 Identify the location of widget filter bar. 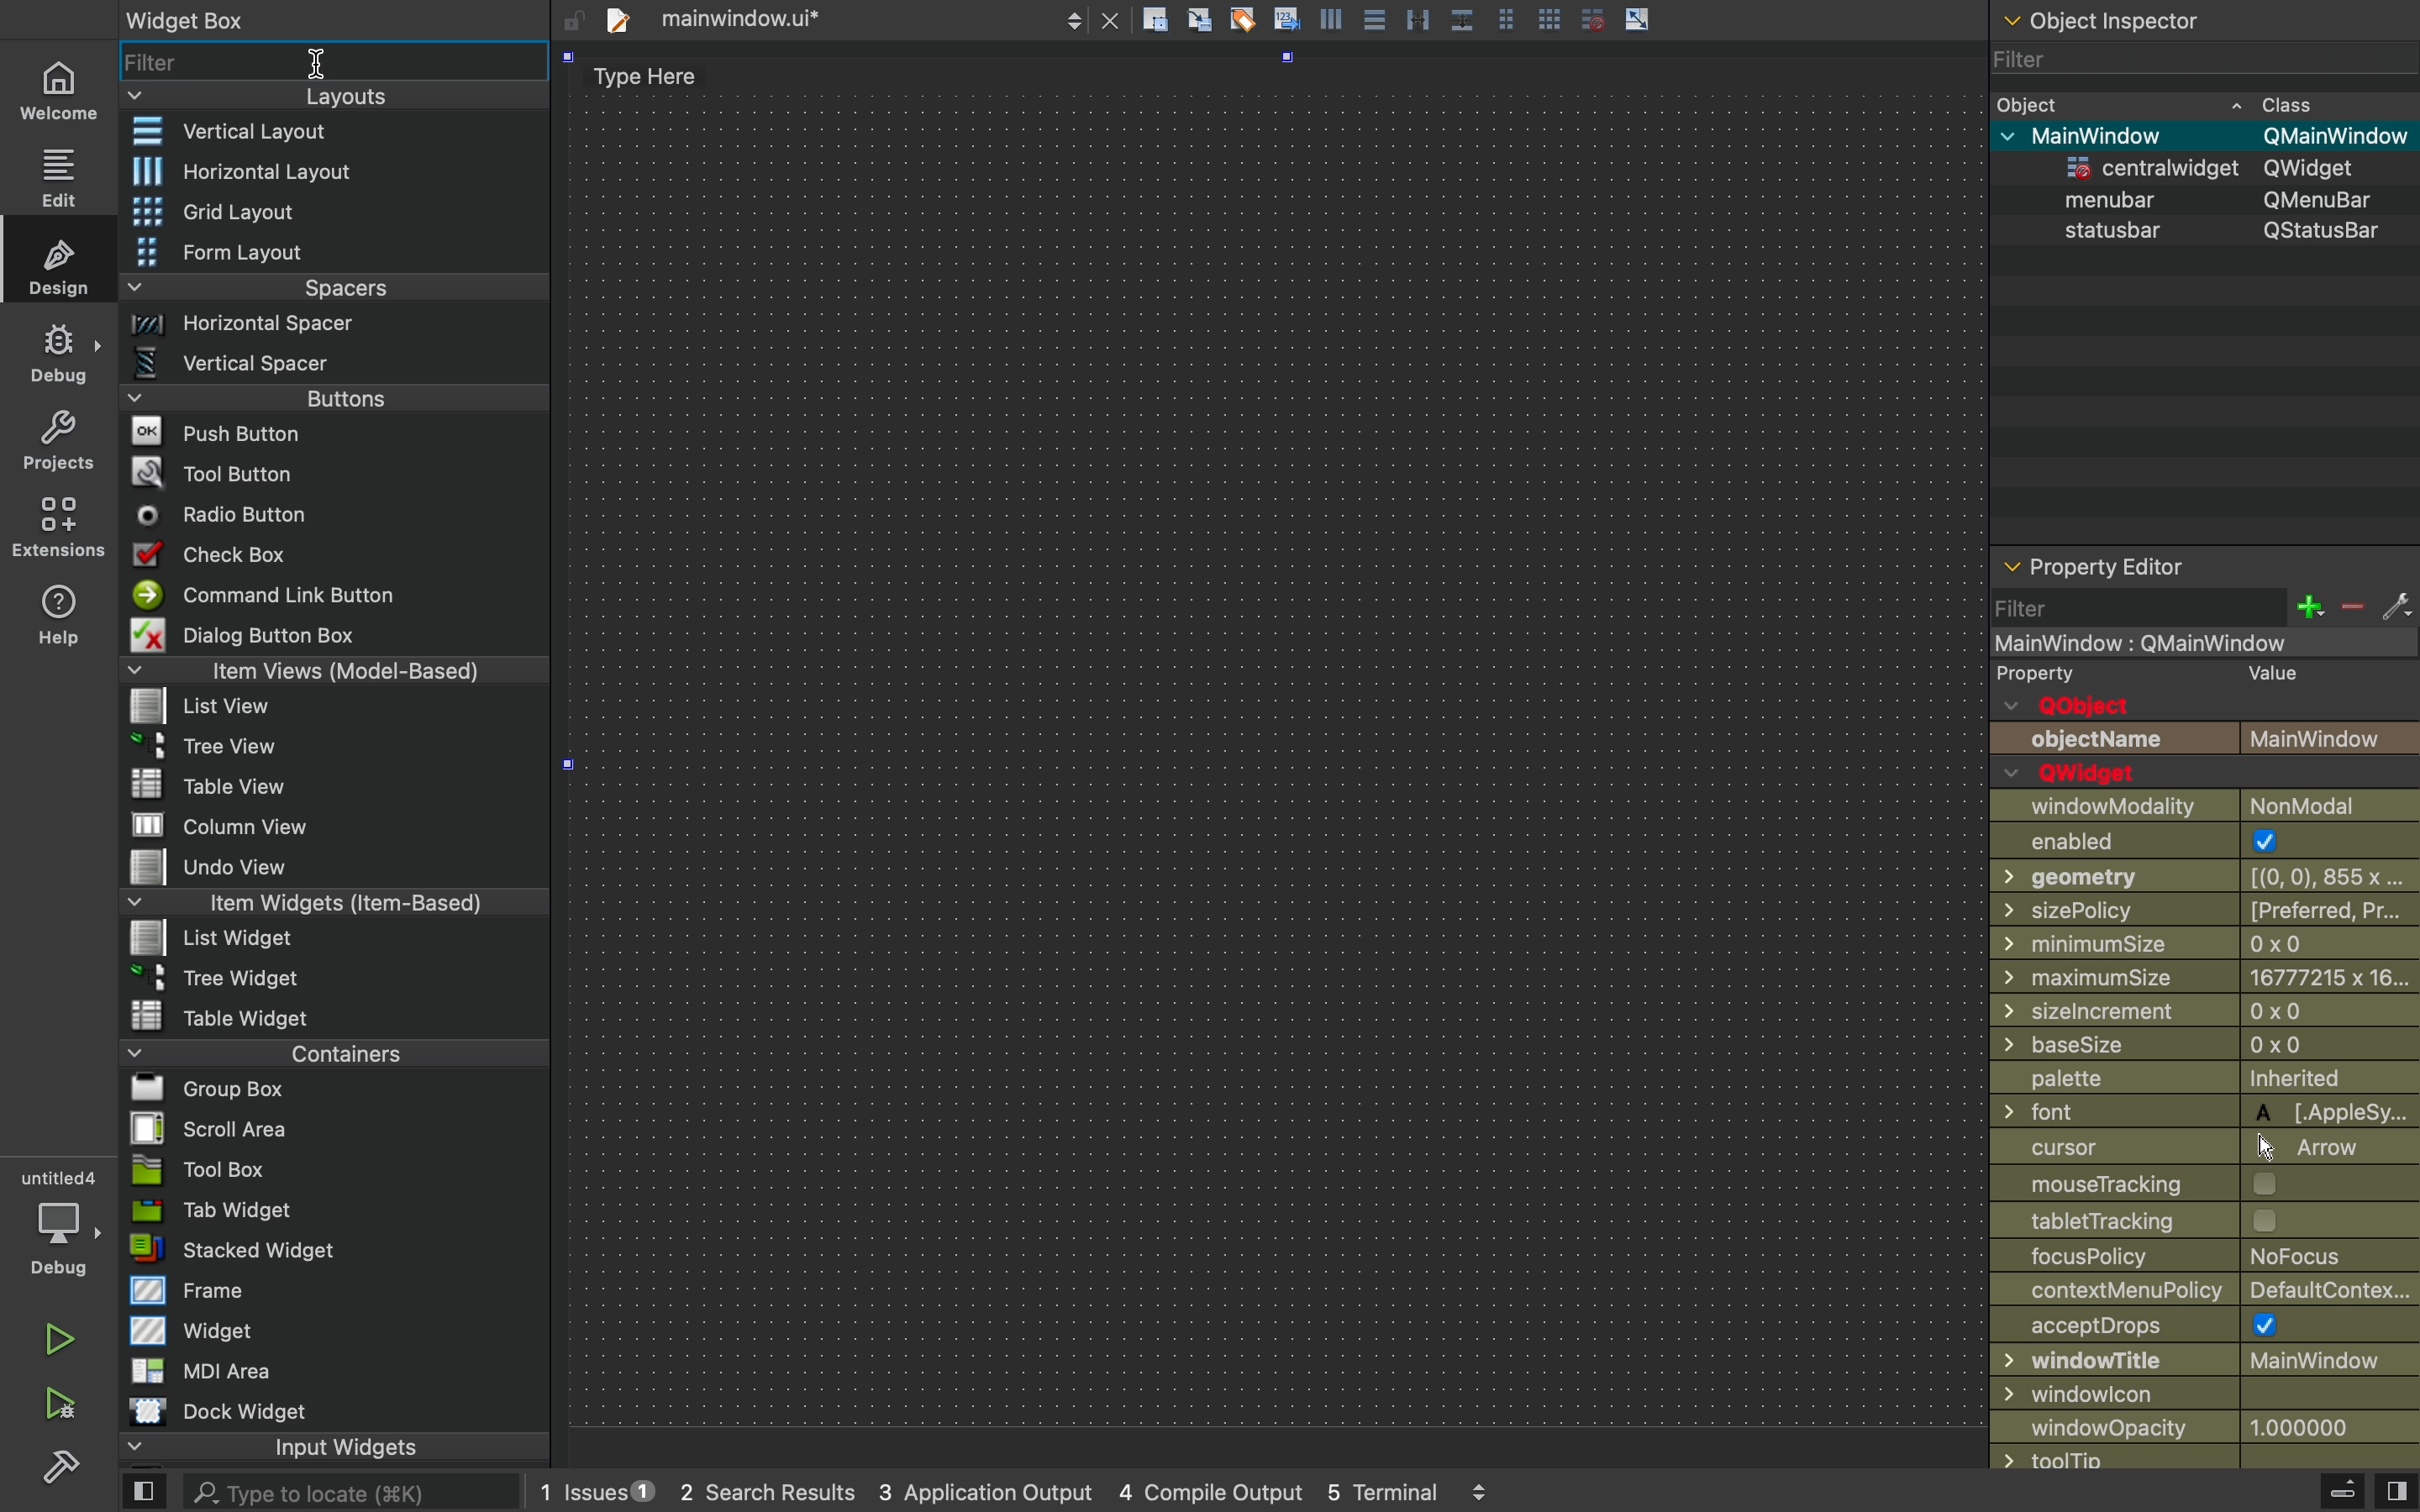
(332, 57).